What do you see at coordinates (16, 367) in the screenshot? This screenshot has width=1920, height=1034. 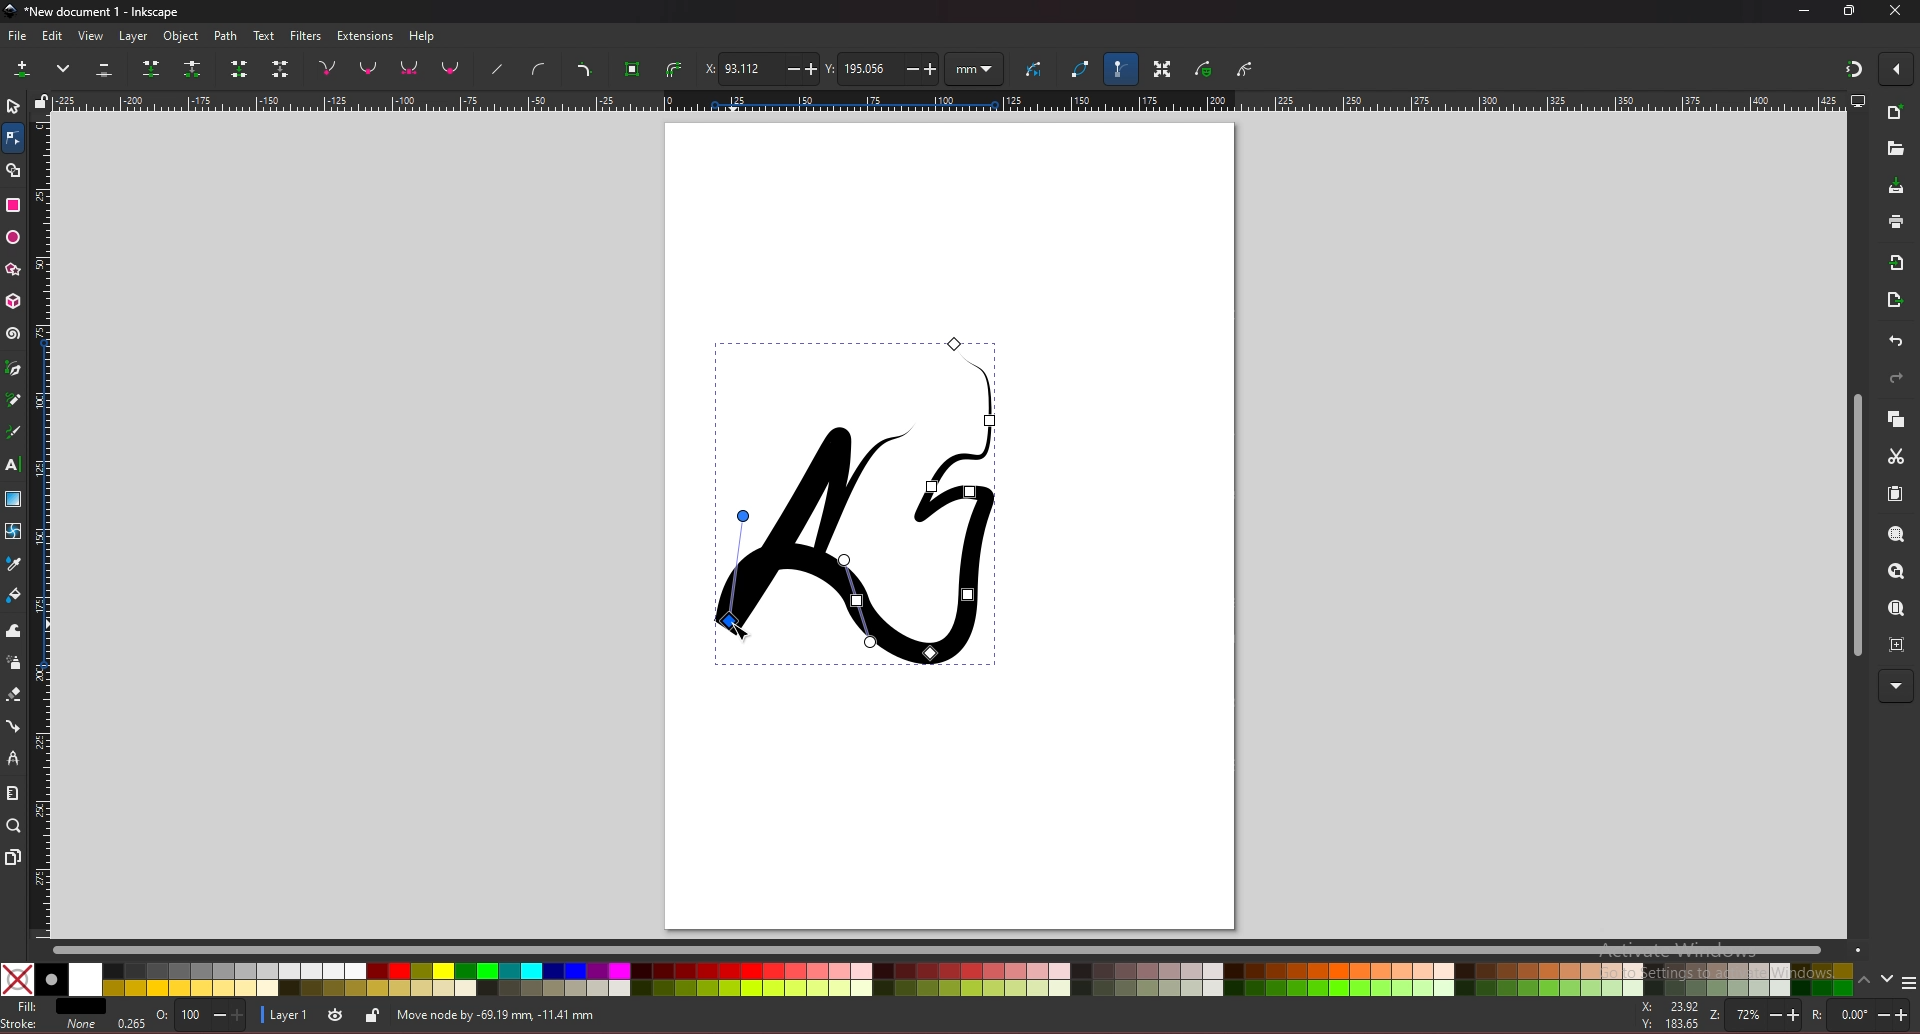 I see `pen` at bounding box center [16, 367].